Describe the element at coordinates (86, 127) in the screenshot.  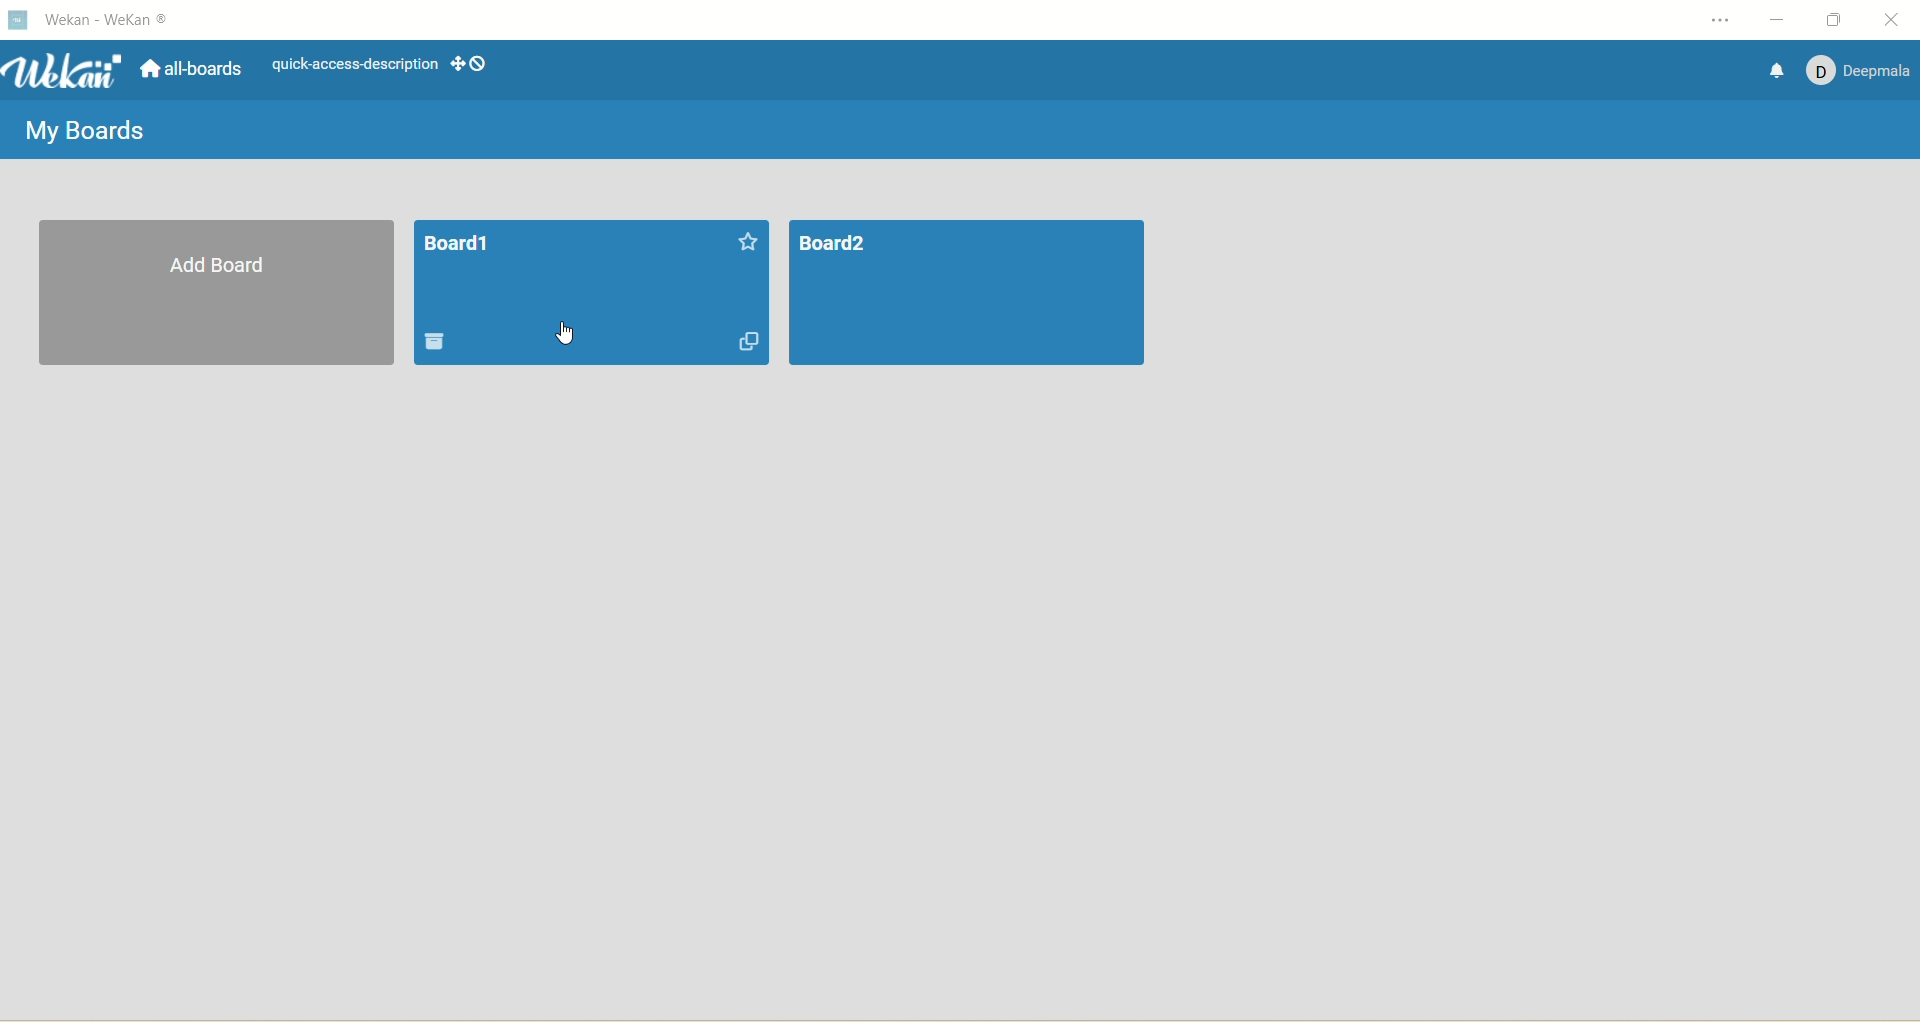
I see `my boards` at that location.